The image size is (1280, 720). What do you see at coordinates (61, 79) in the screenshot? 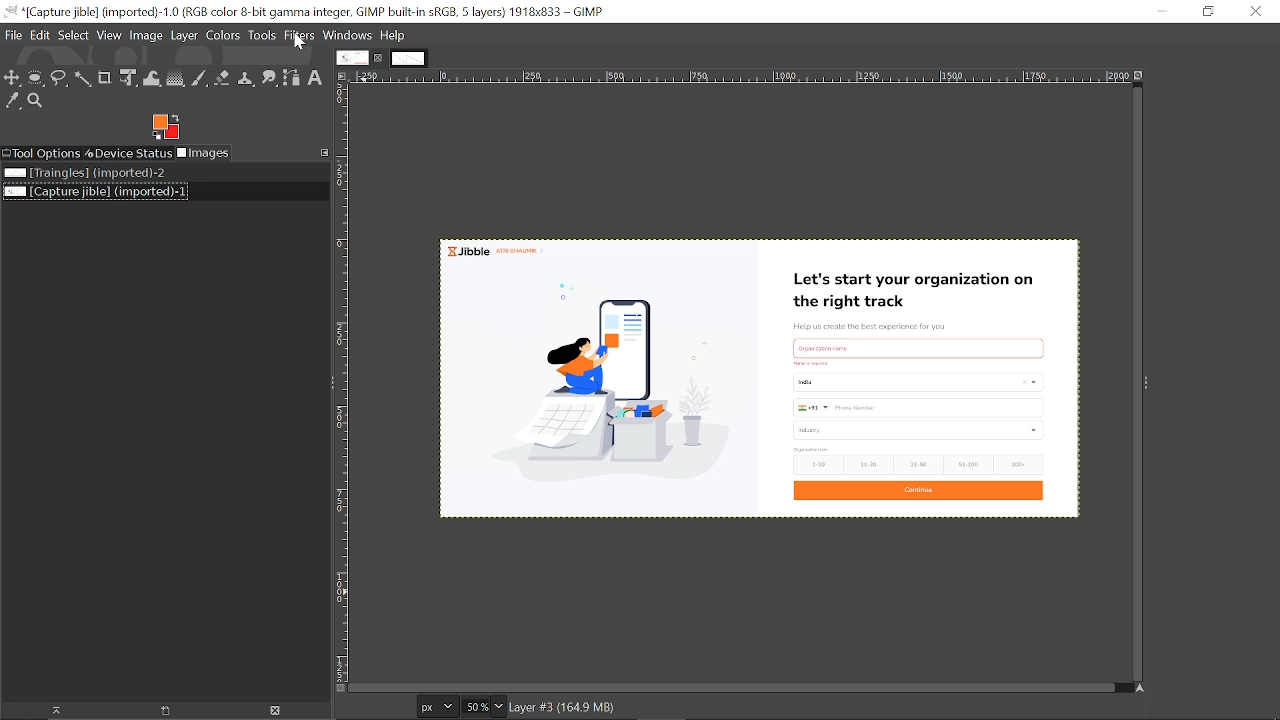
I see `Free select tool` at bounding box center [61, 79].